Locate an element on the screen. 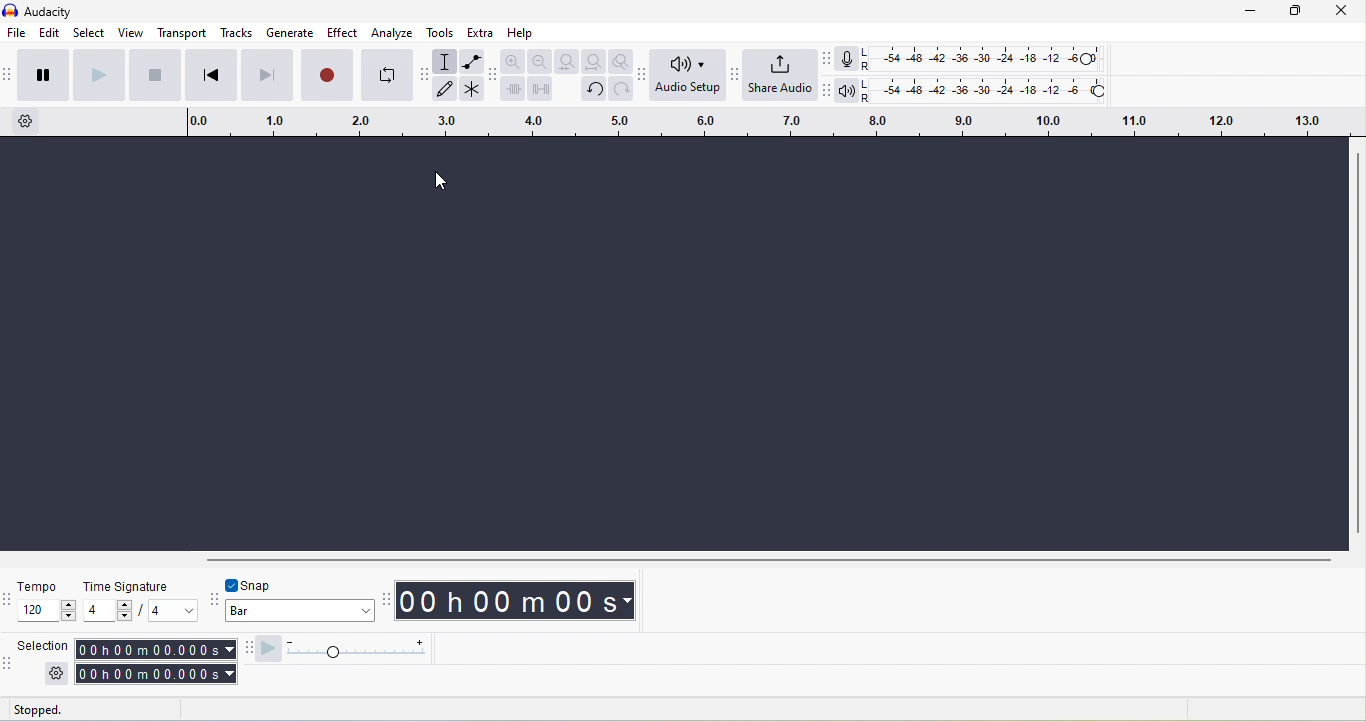 This screenshot has height=722, width=1366. playback meter is located at coordinates (847, 91).